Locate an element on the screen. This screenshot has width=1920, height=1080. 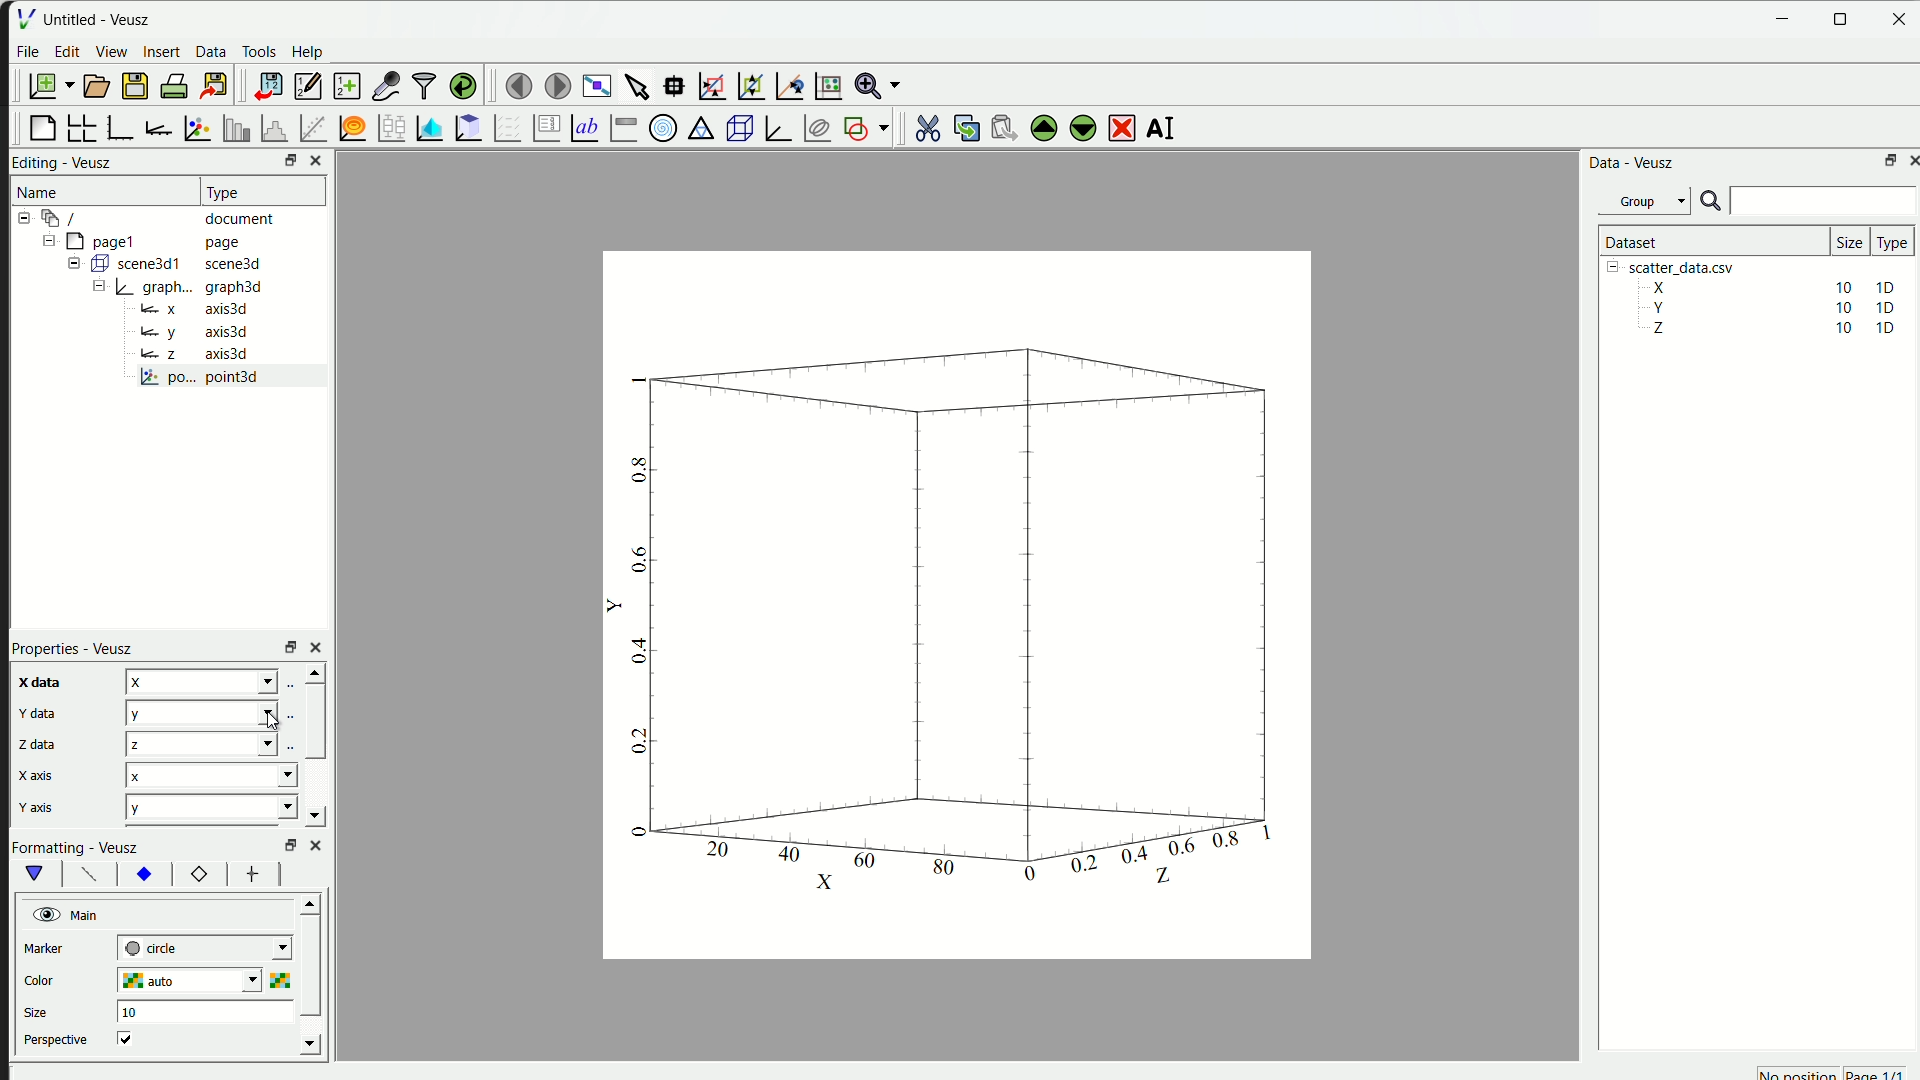
cut the selected widget is located at coordinates (925, 127).